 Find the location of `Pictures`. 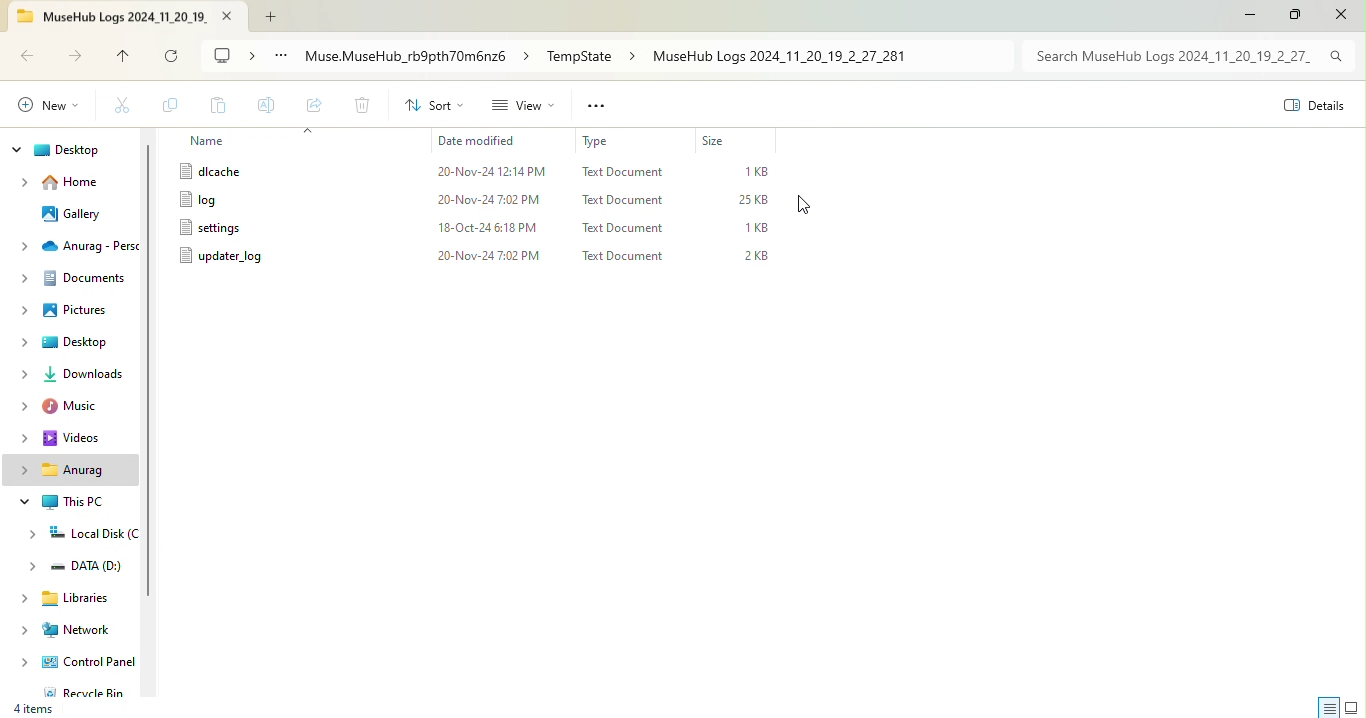

Pictures is located at coordinates (58, 308).